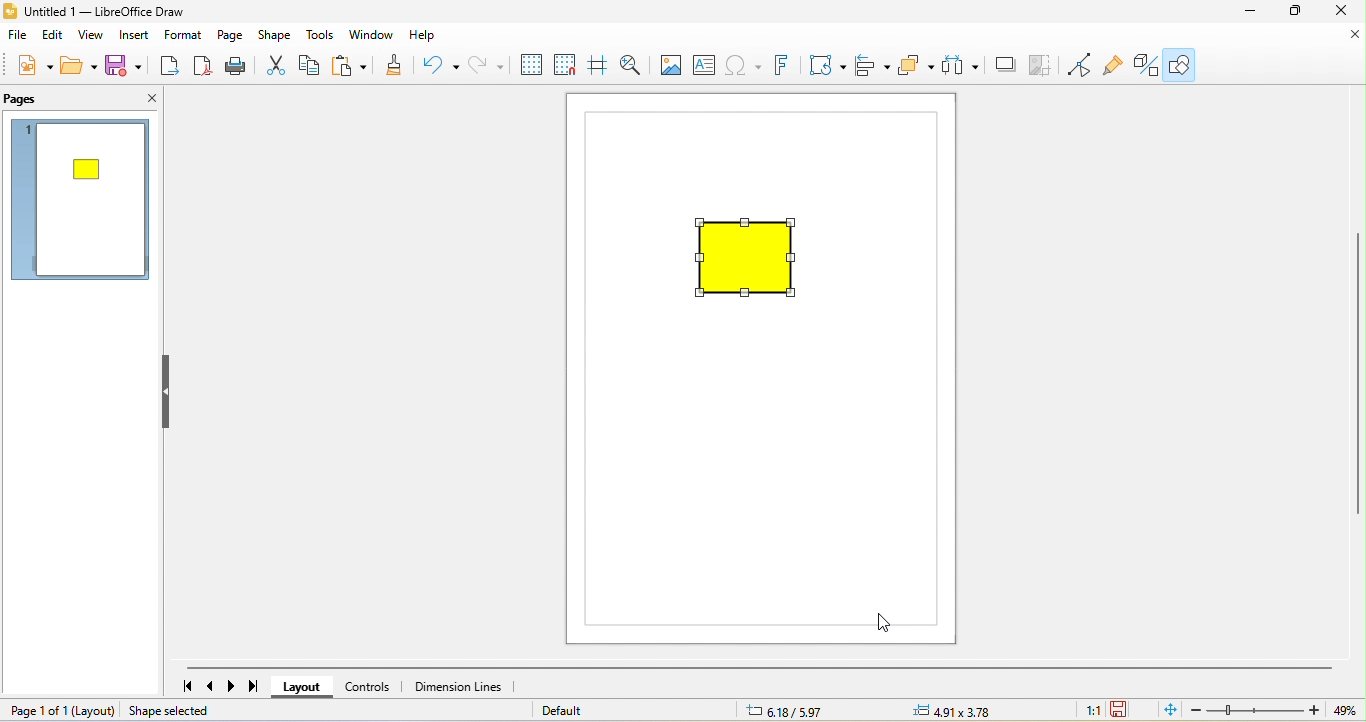  Describe the element at coordinates (529, 65) in the screenshot. I see `display grid` at that location.